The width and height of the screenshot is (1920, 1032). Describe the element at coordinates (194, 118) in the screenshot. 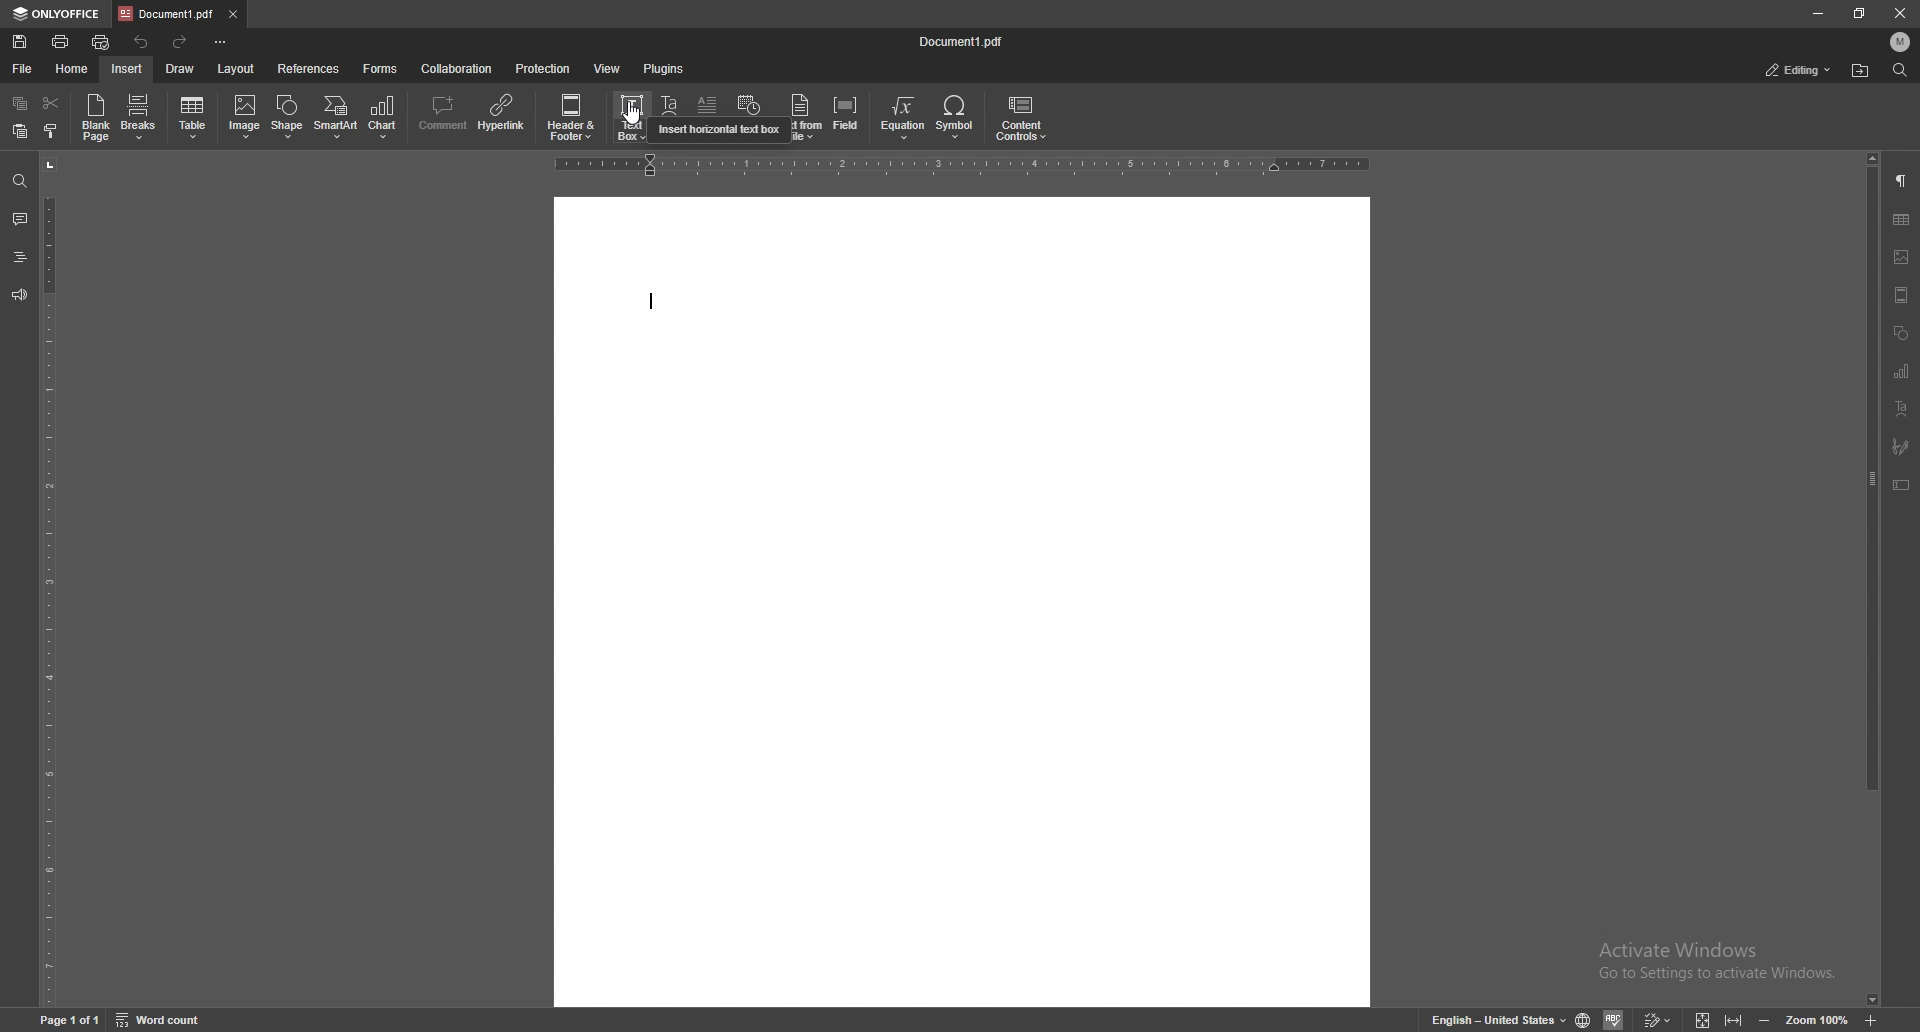

I see `table` at that location.